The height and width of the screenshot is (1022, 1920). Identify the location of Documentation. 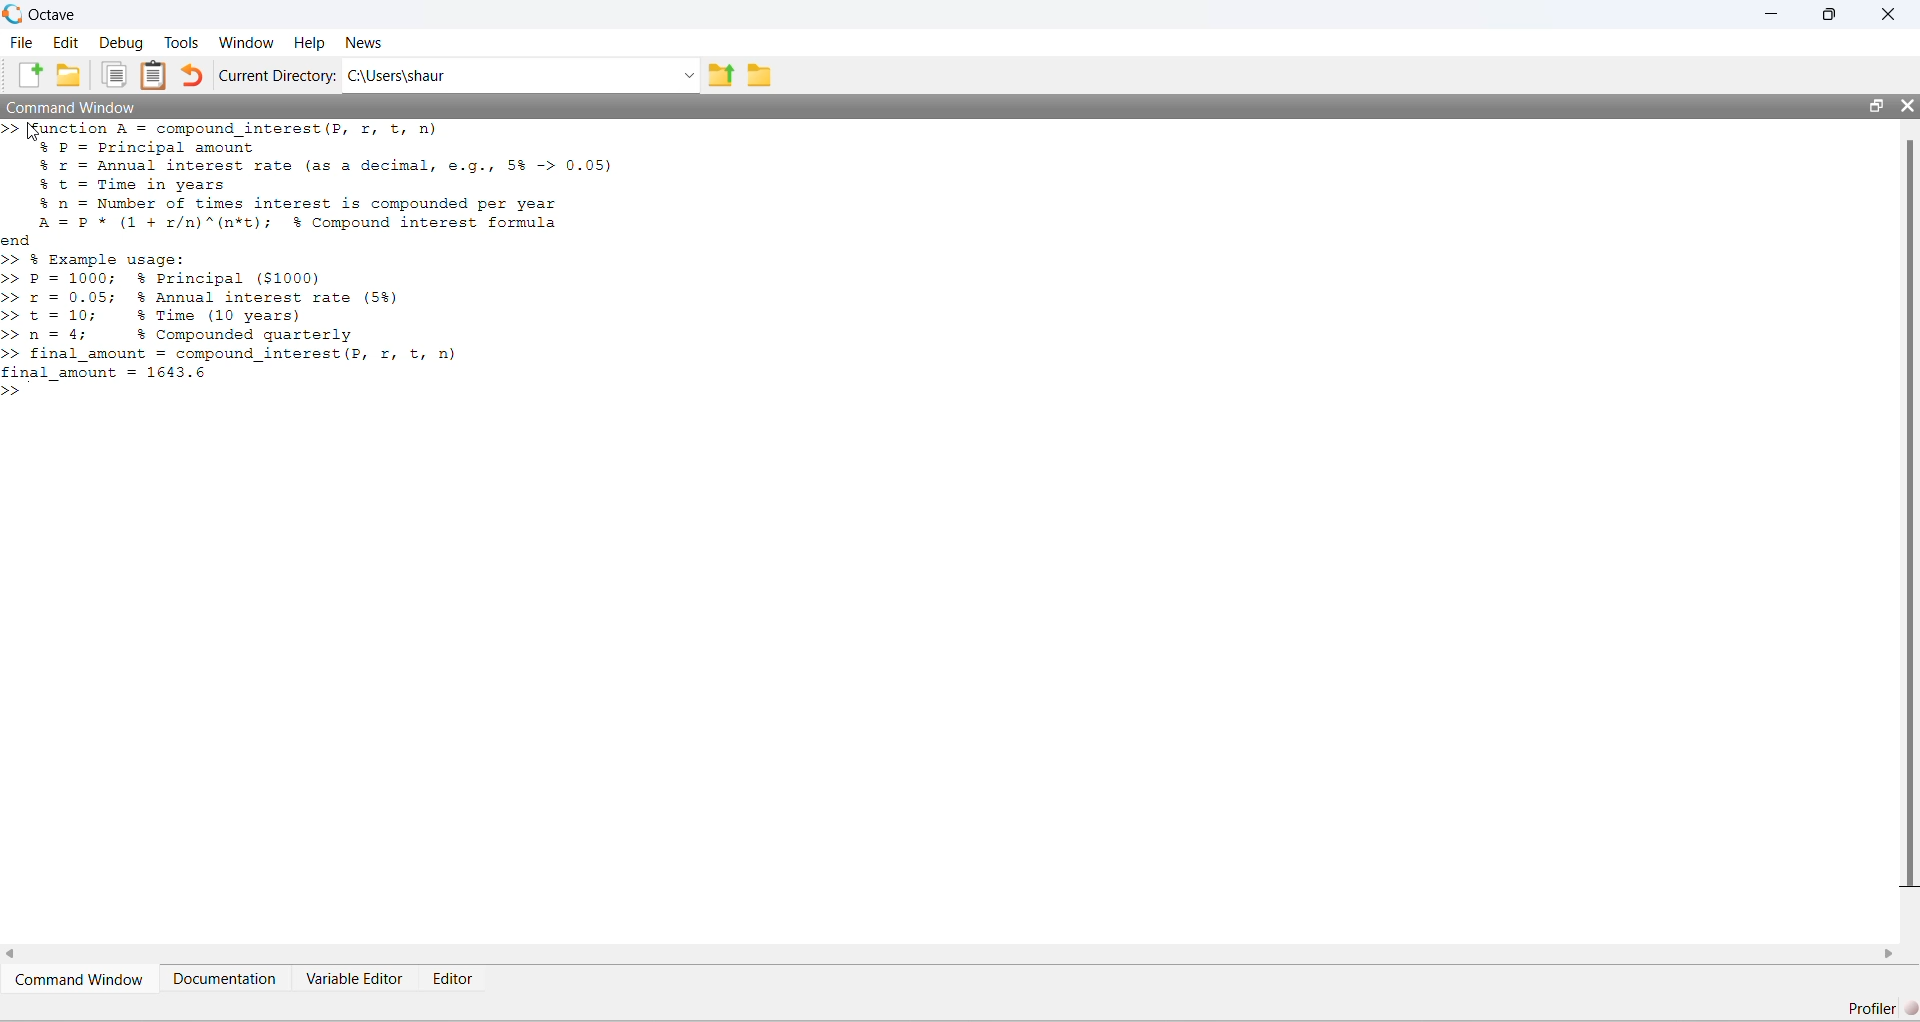
(225, 978).